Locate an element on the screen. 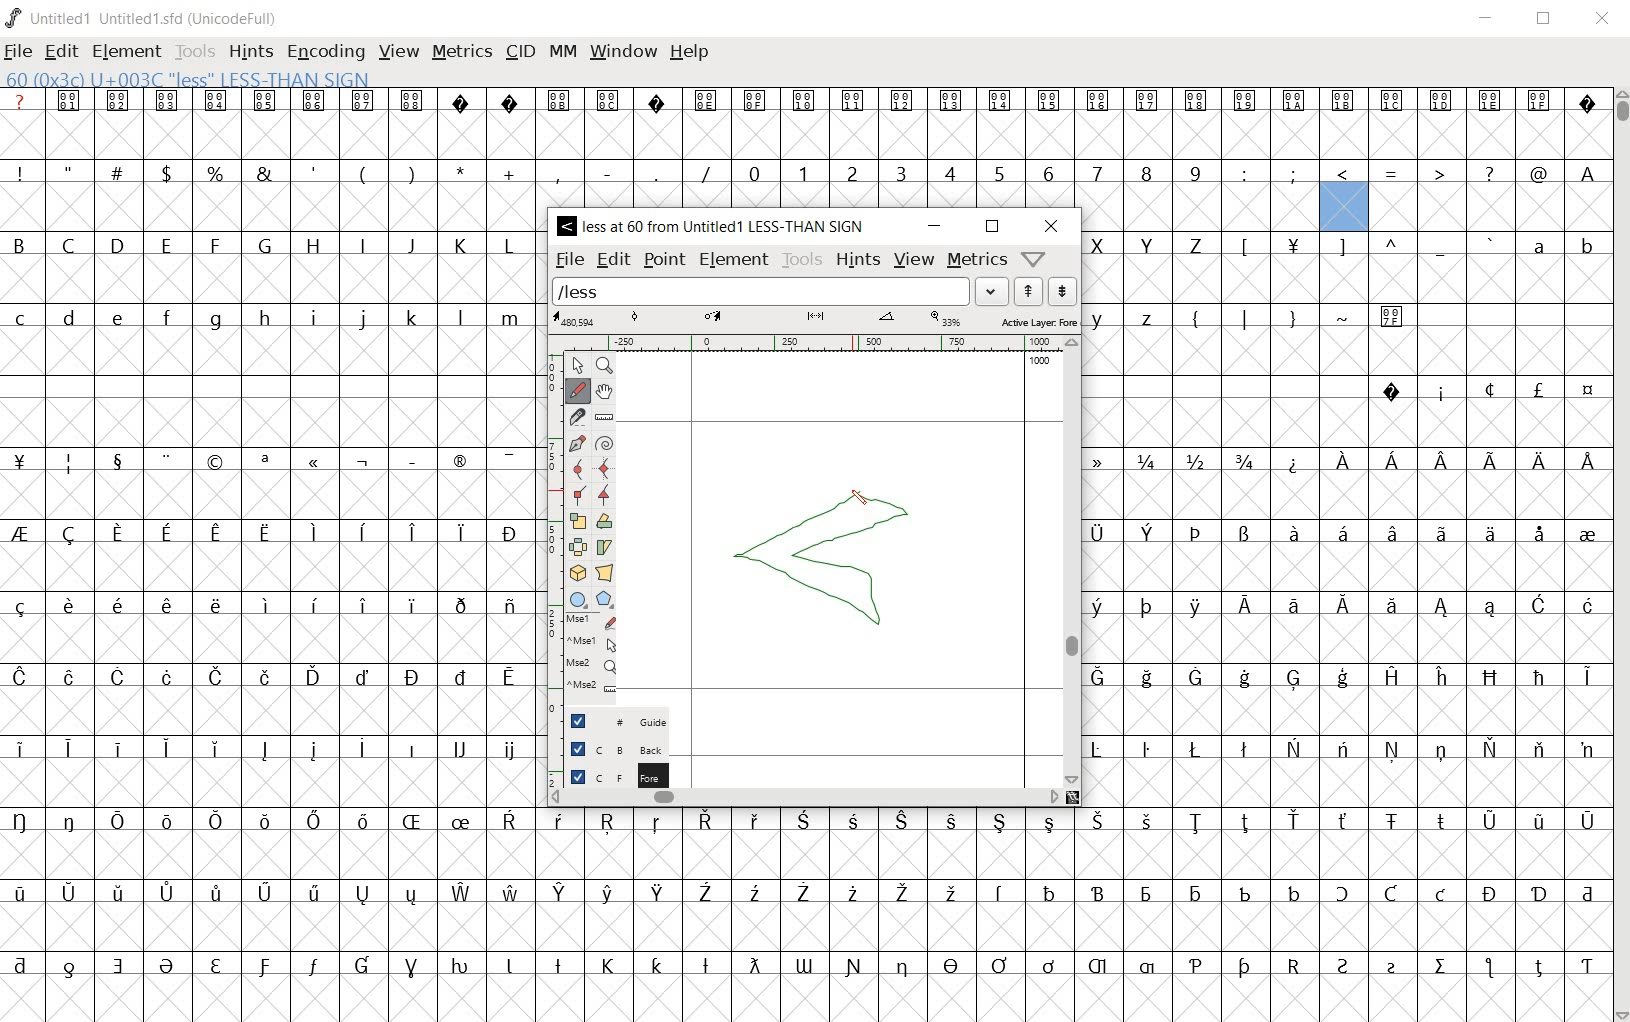 Image resolution: width=1630 pixels, height=1022 pixels. symbols is located at coordinates (364, 172).